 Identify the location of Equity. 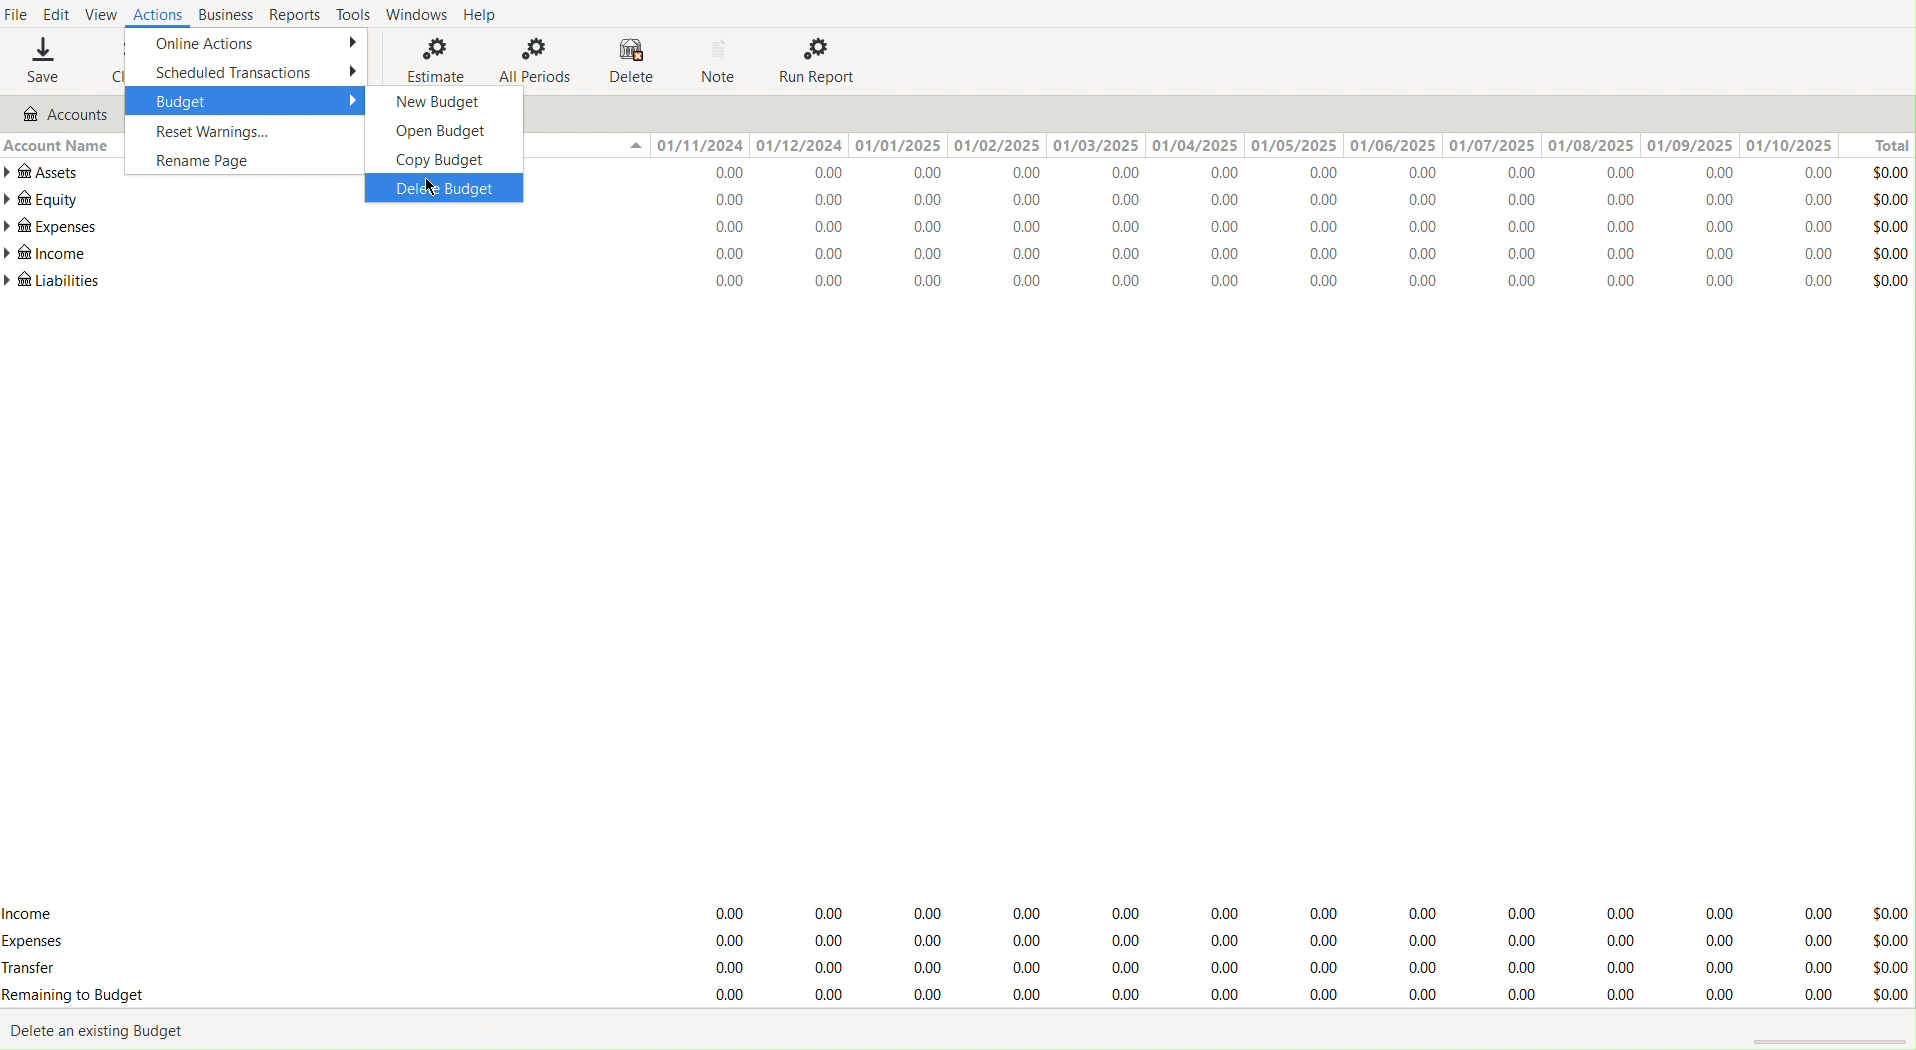
(42, 199).